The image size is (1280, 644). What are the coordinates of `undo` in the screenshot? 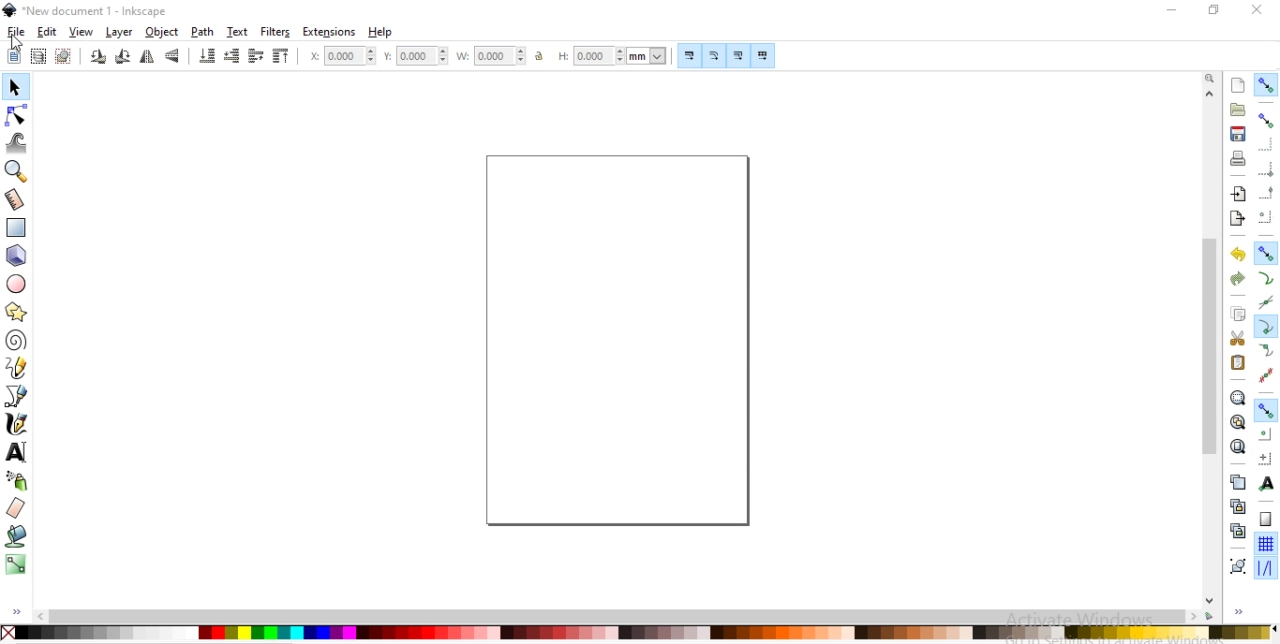 It's located at (1235, 255).